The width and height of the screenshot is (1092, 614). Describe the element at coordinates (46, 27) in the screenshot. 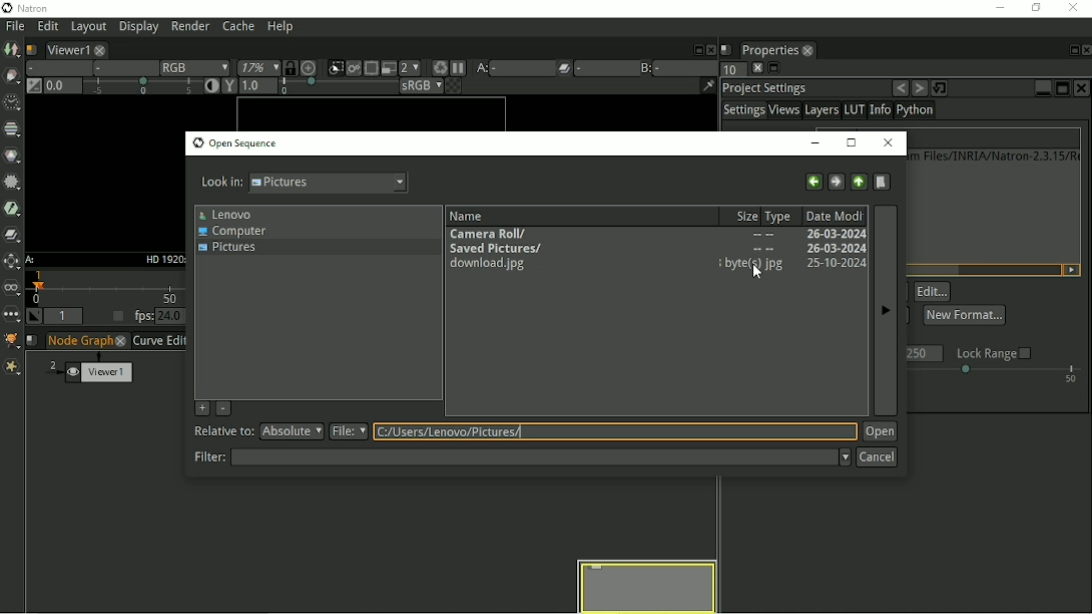

I see `Edit` at that location.